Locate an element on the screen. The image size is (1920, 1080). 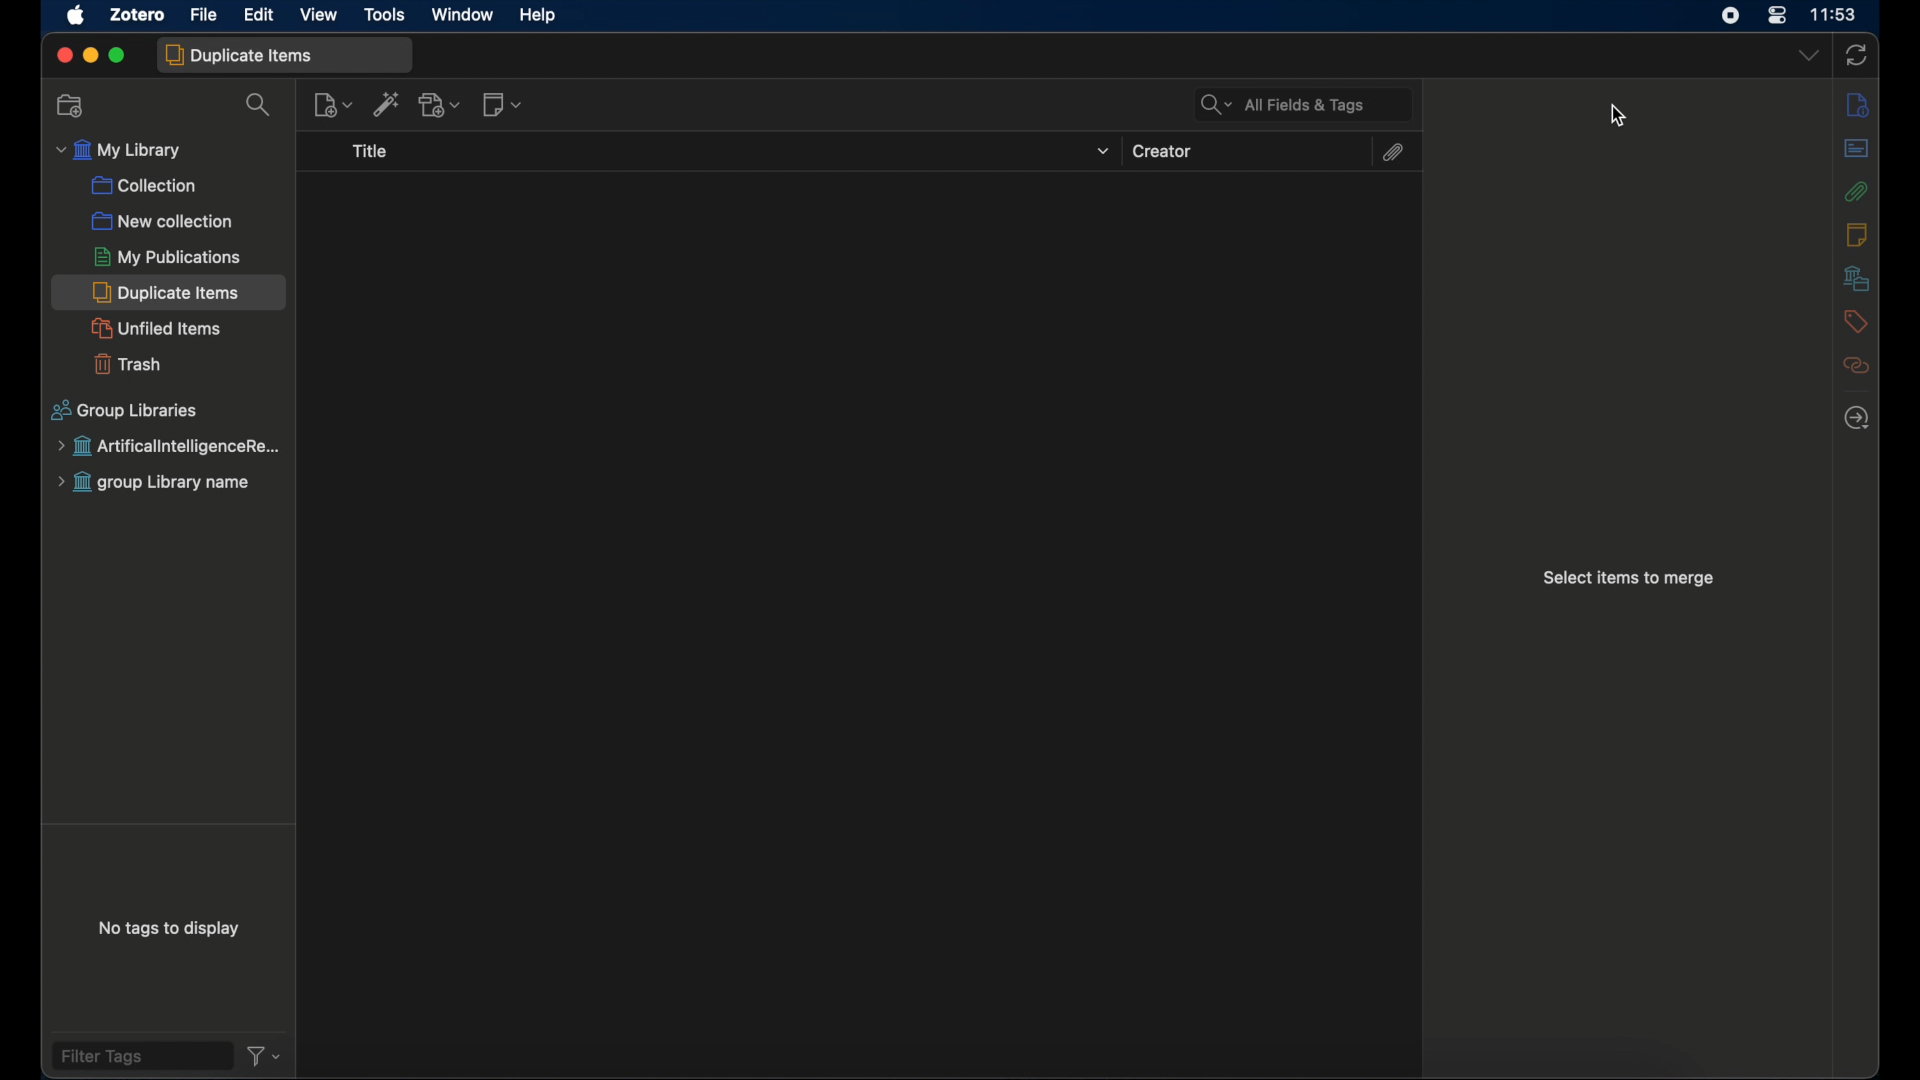
Creator is located at coordinates (1171, 150).